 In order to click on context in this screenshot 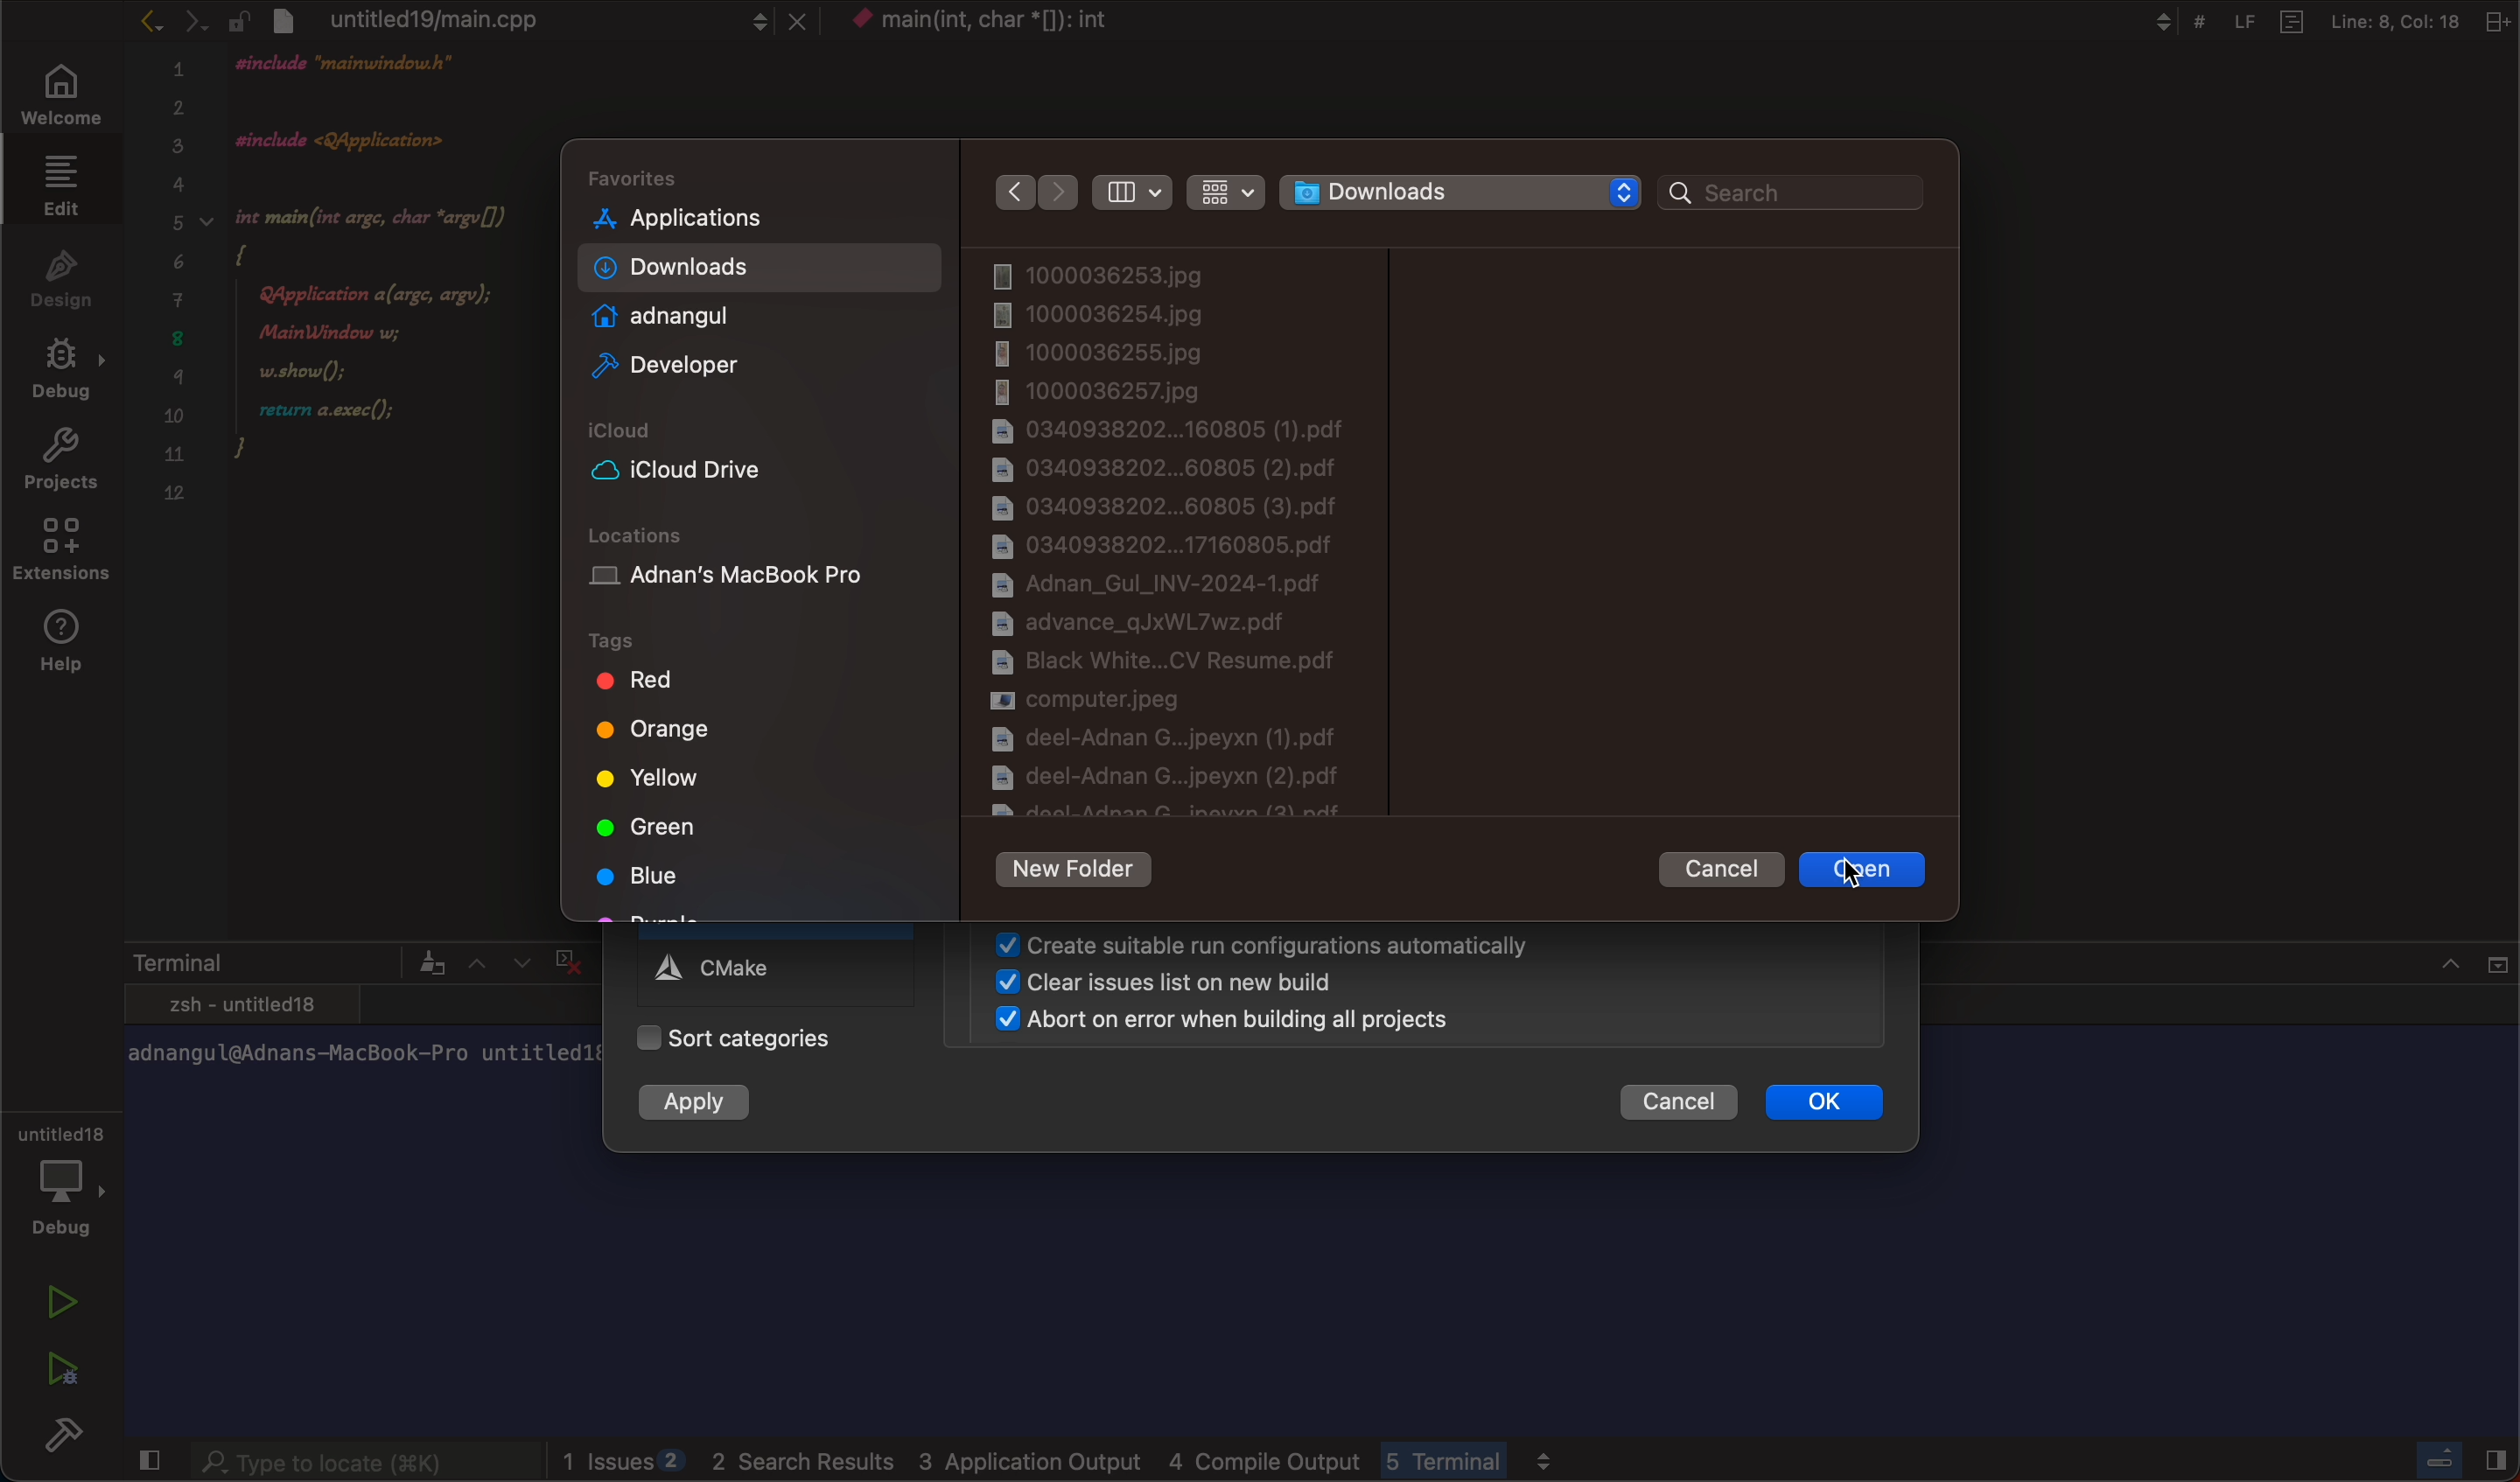, I will do `click(1021, 21)`.